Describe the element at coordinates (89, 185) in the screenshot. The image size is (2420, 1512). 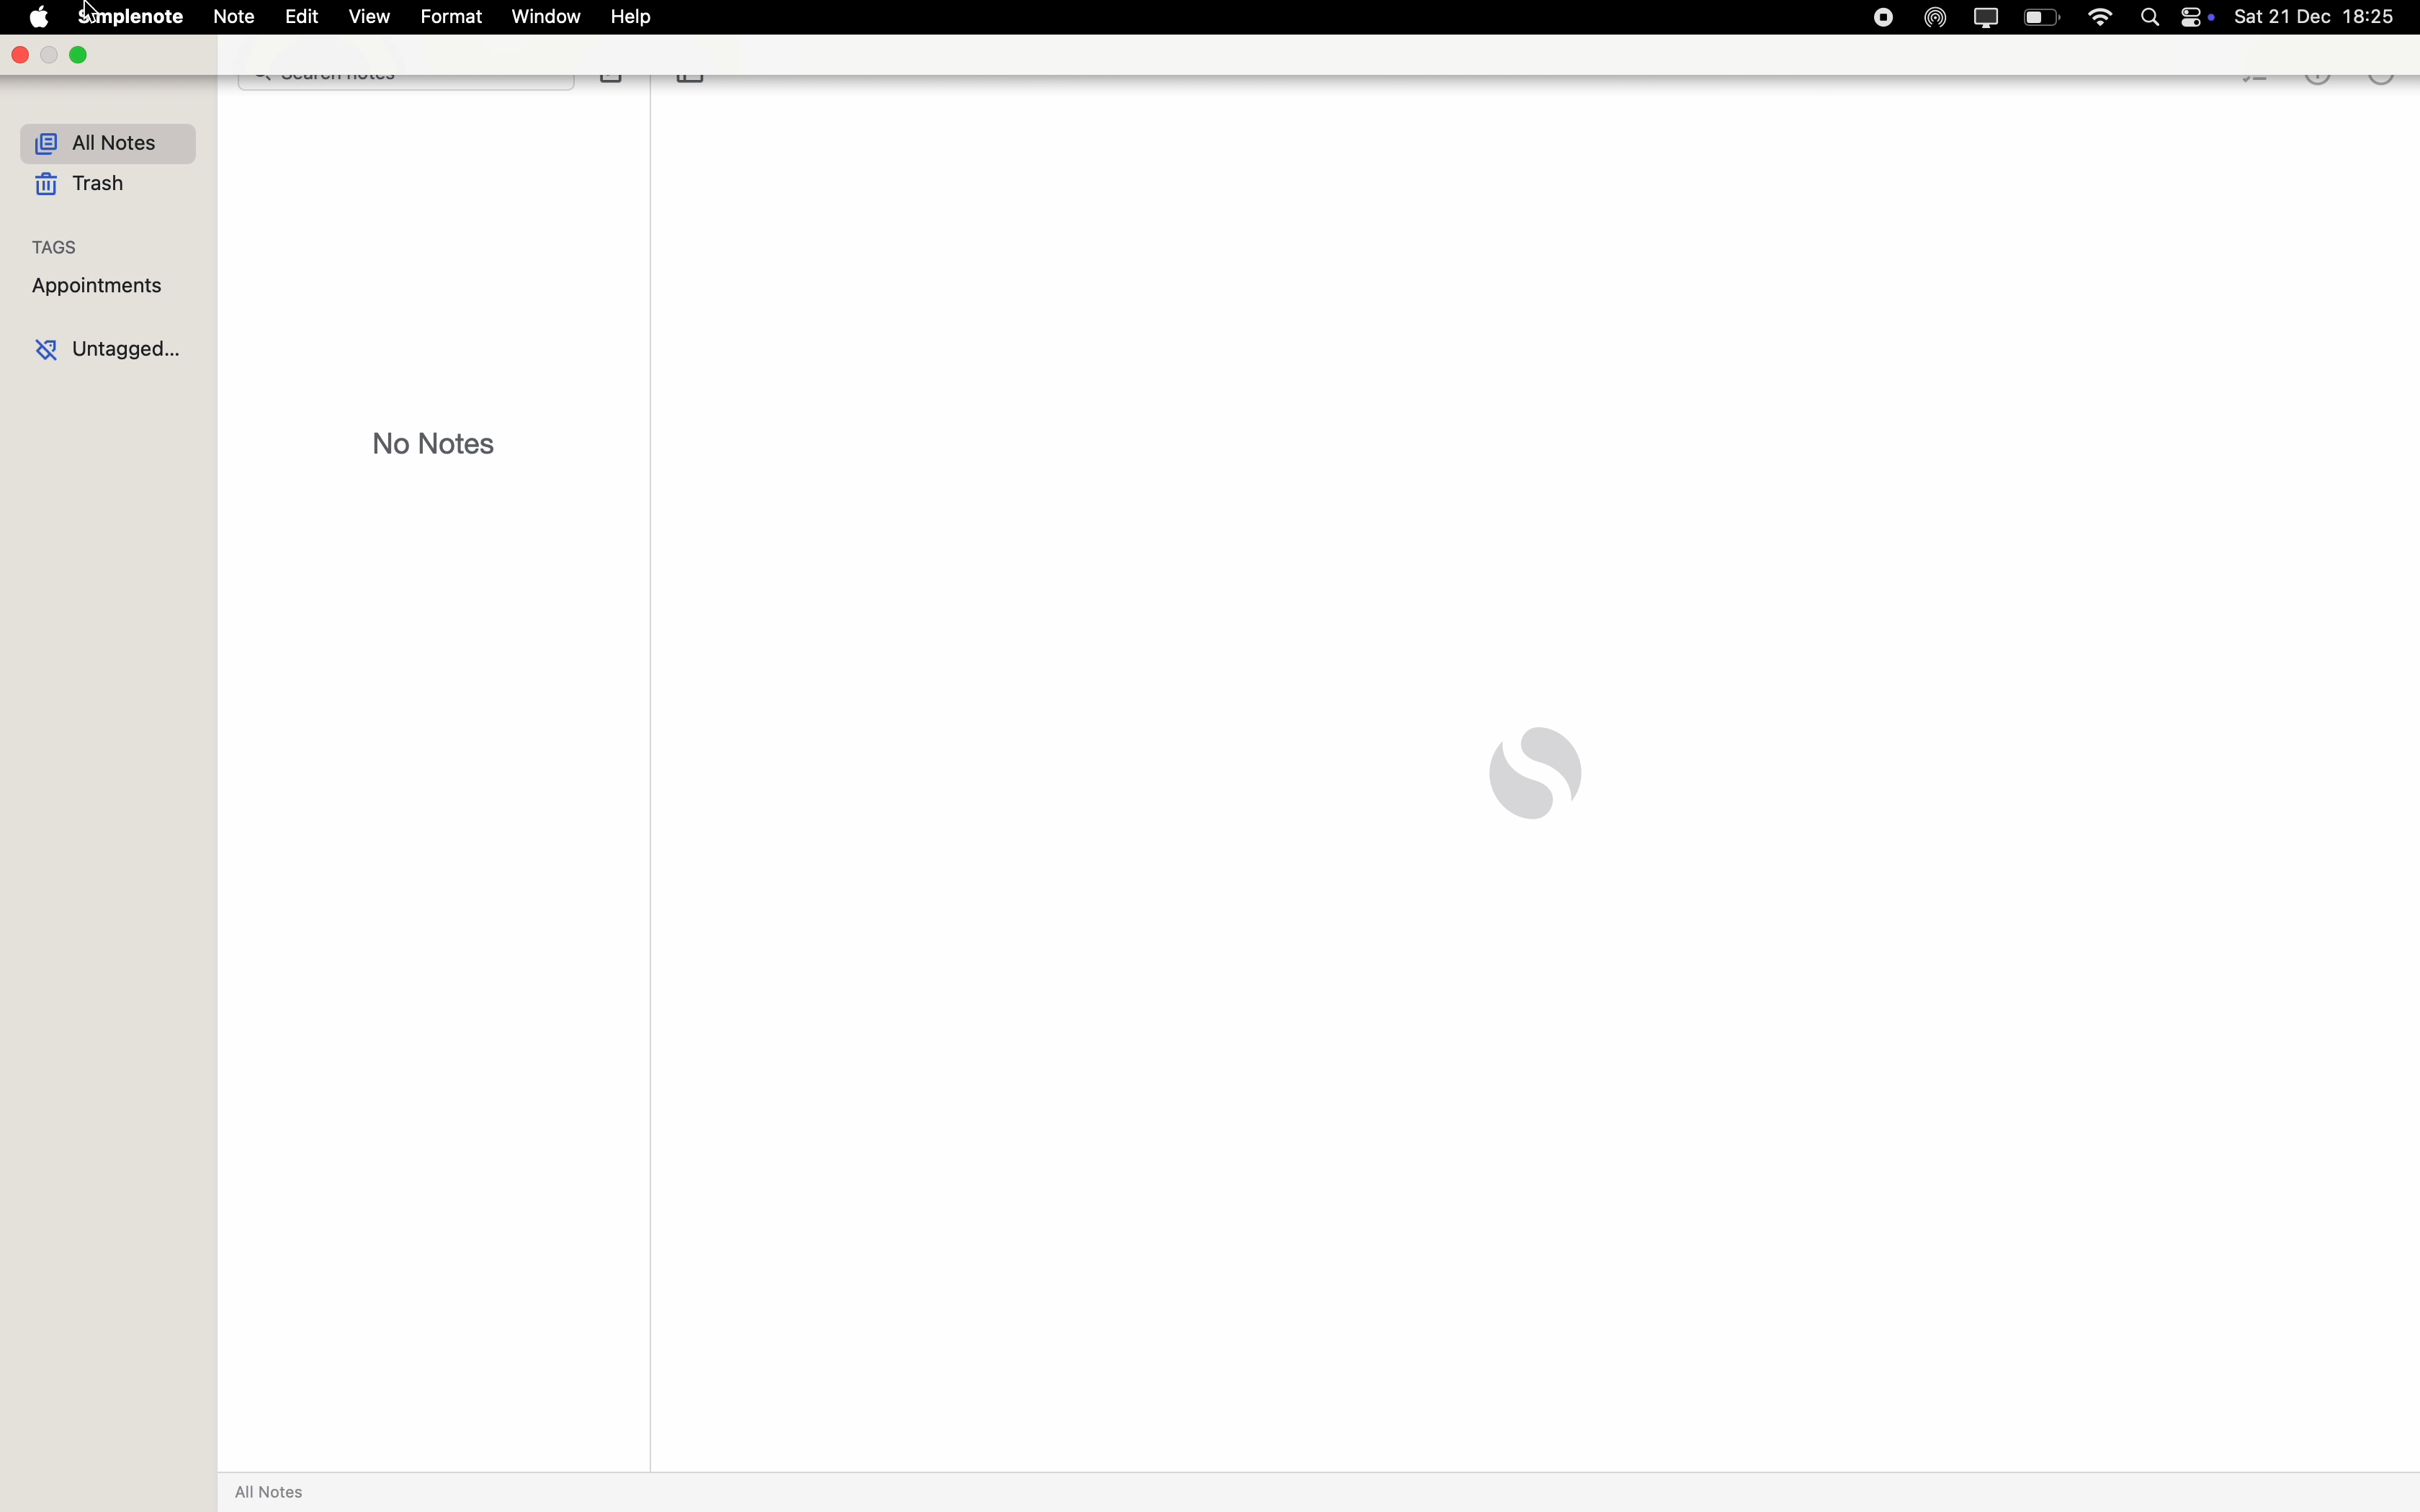
I see `trash` at that location.